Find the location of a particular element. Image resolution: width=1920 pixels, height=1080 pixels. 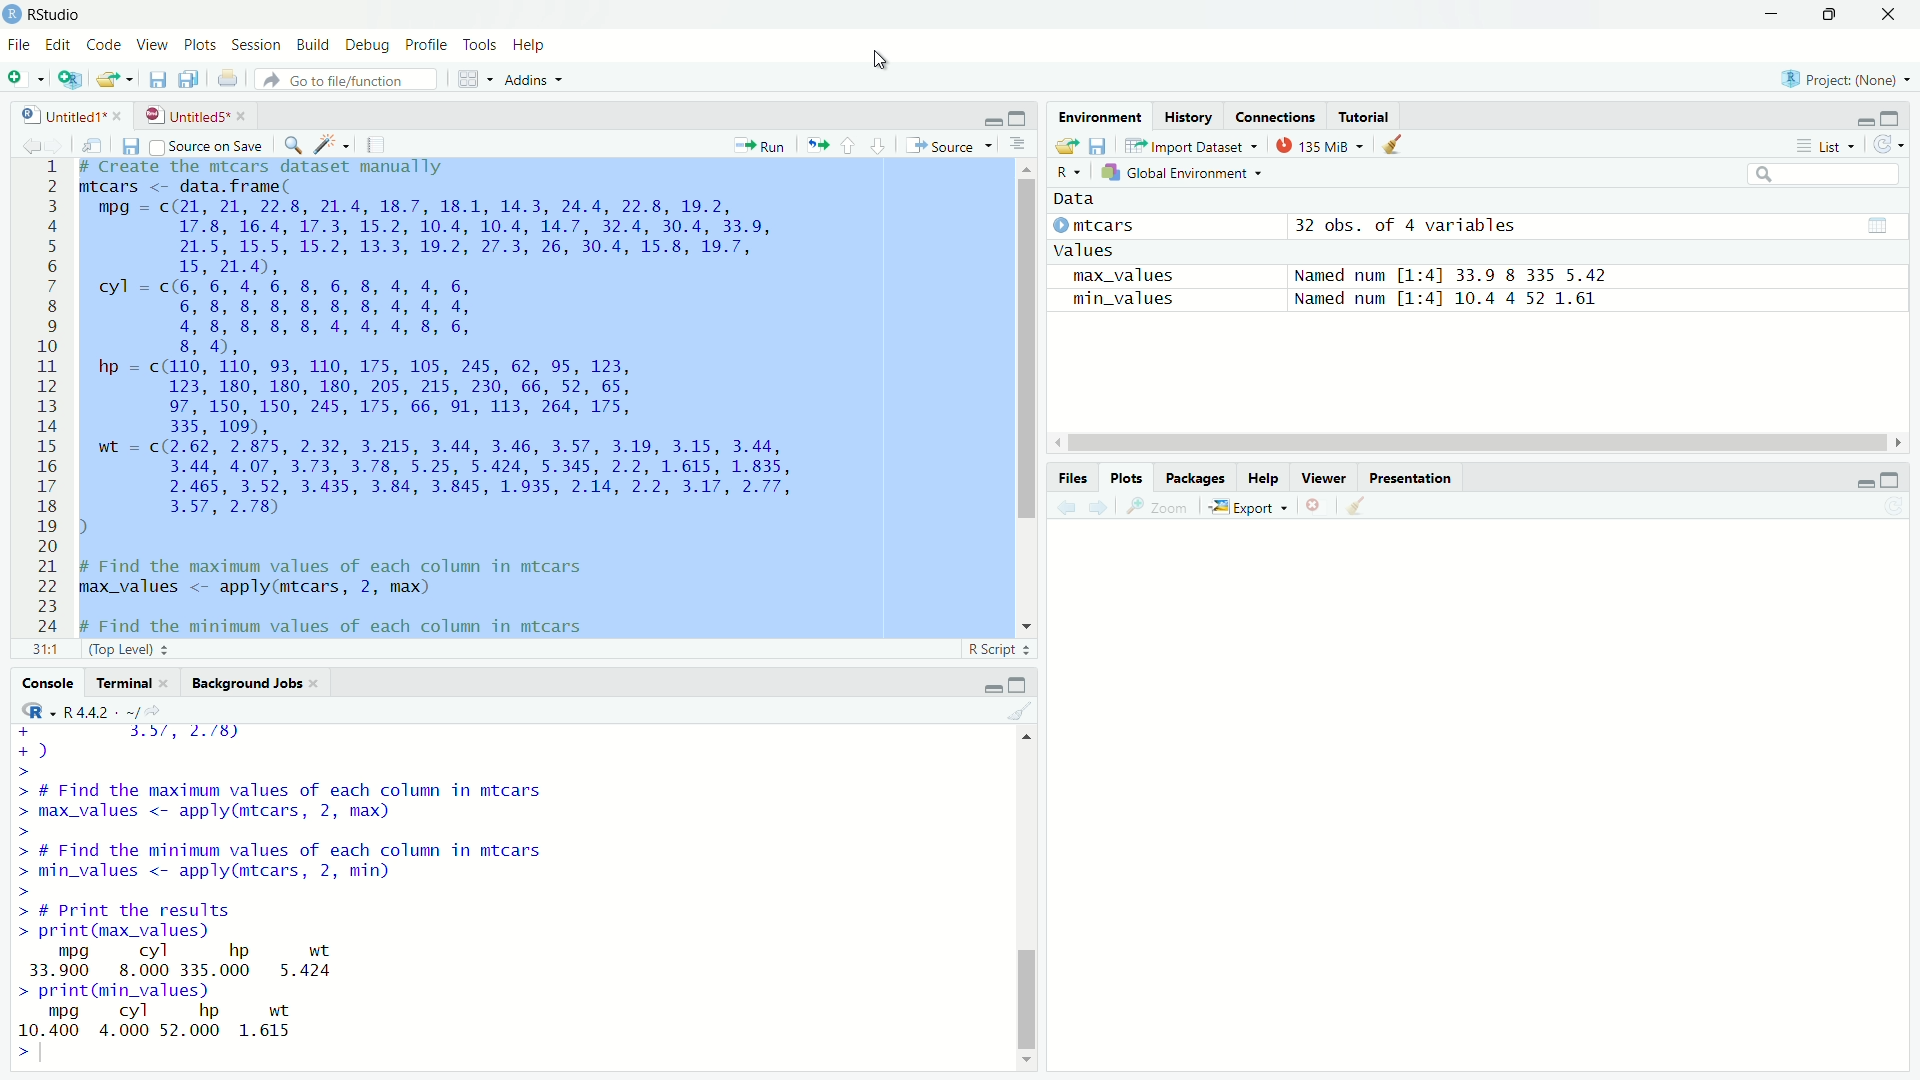

Data

Omtcars 32 obs. of 4 variables

values
max_values Named num [1:4] 33.9 8 335 5.42
min_values Named num [1:4] 10.4 4 52 1.61 is located at coordinates (1349, 245).